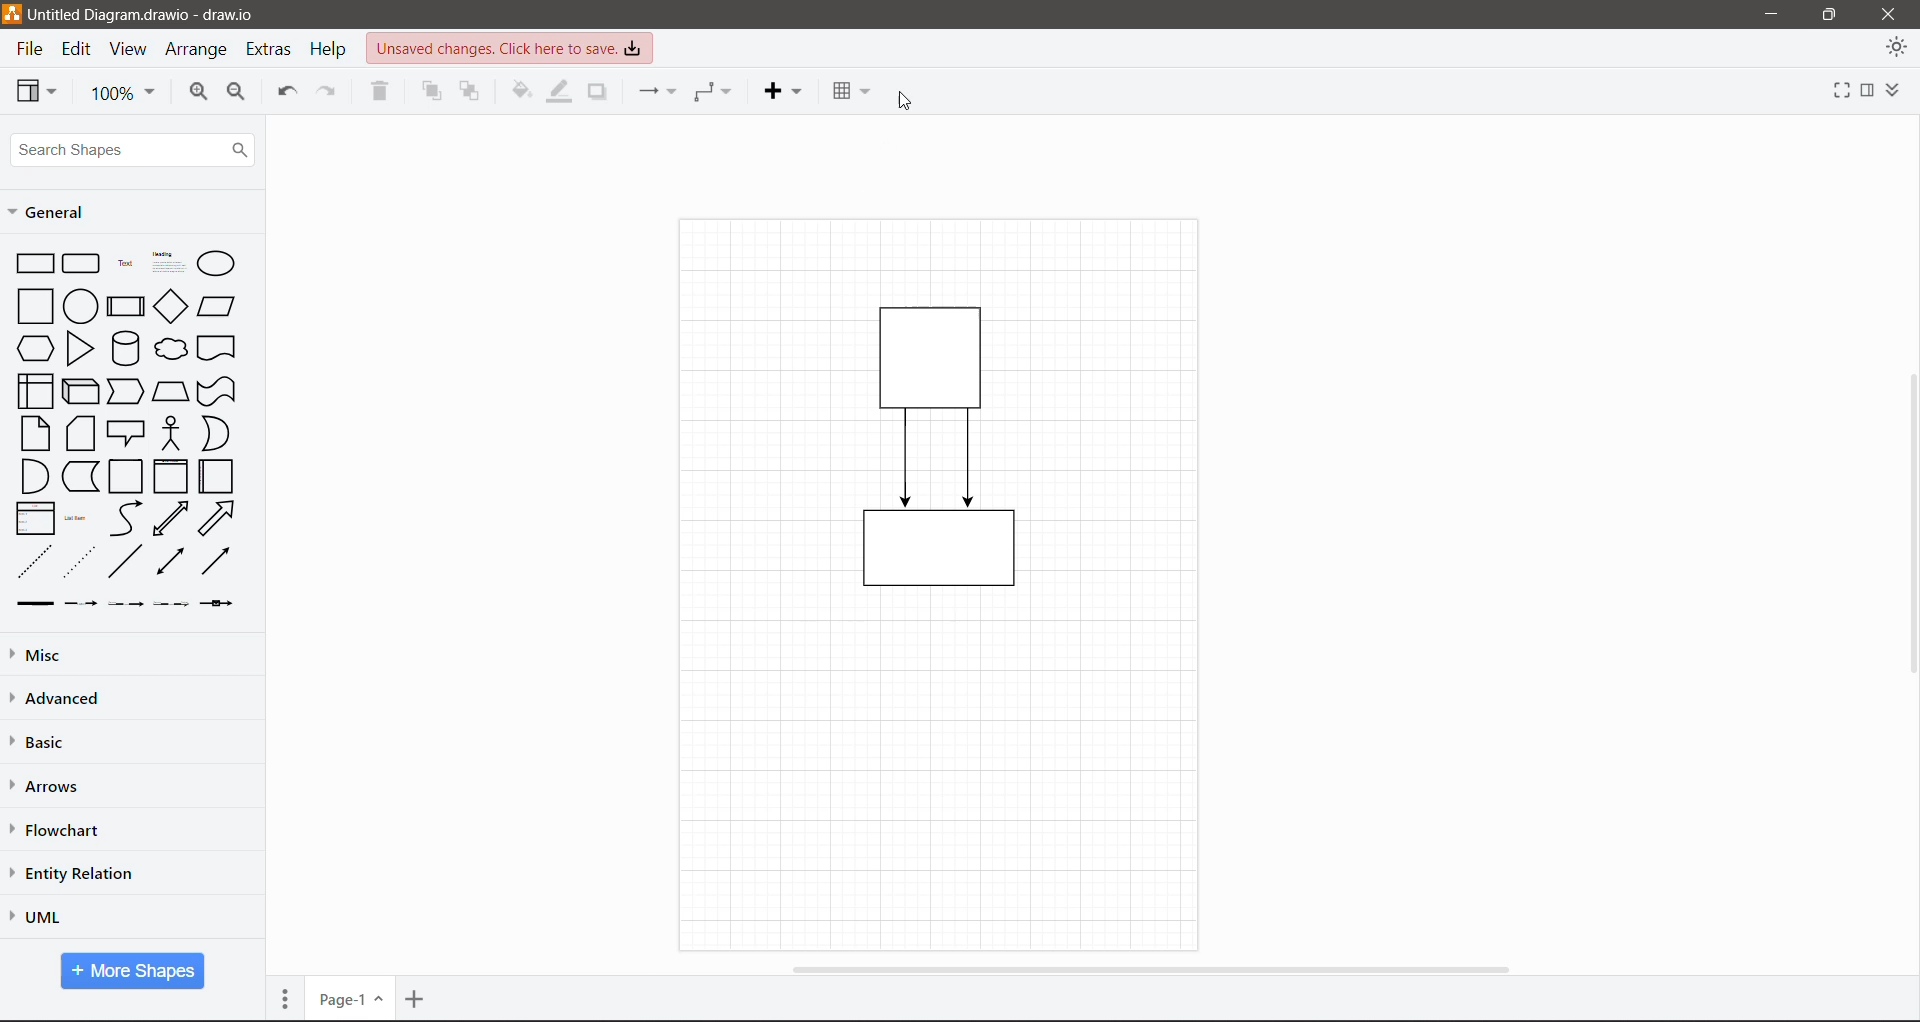 Image resolution: width=1920 pixels, height=1022 pixels. Describe the element at coordinates (1837, 93) in the screenshot. I see `Fullscreen` at that location.